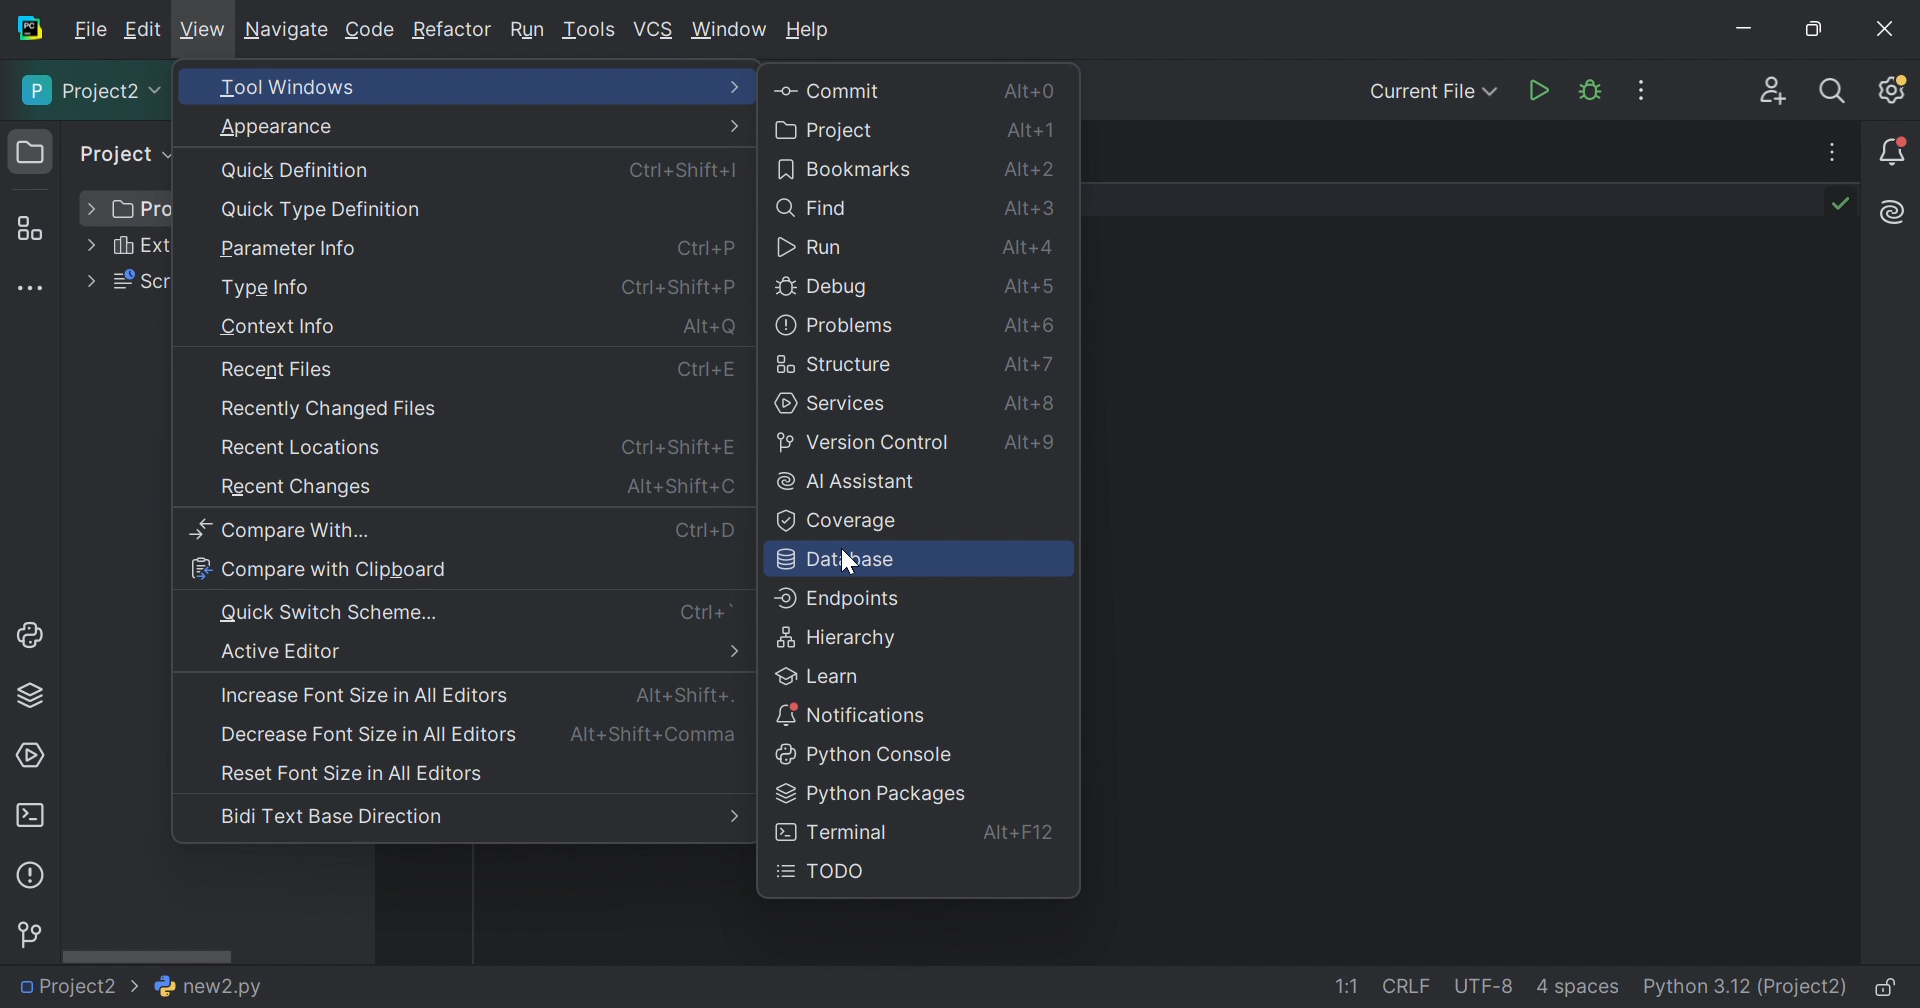 The width and height of the screenshot is (1920, 1008). What do you see at coordinates (331, 820) in the screenshot?
I see `Bidi text base direction` at bounding box center [331, 820].